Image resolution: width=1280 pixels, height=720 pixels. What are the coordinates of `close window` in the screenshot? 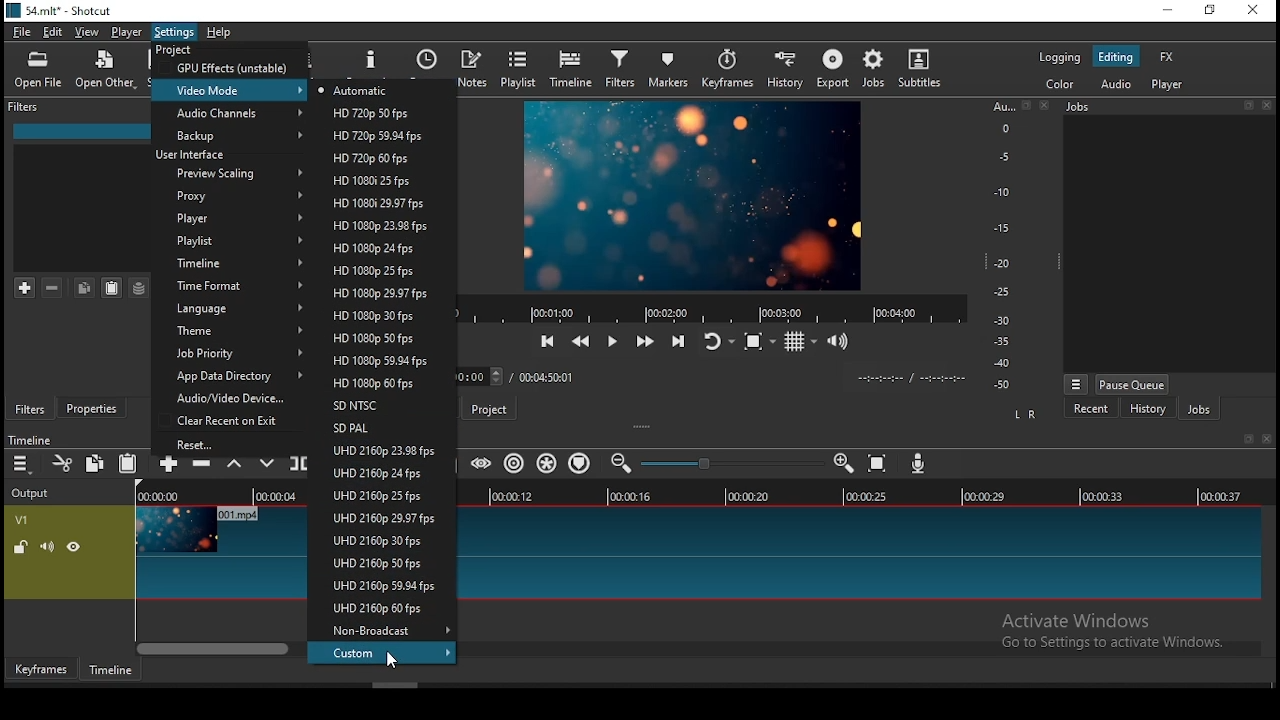 It's located at (1252, 11).